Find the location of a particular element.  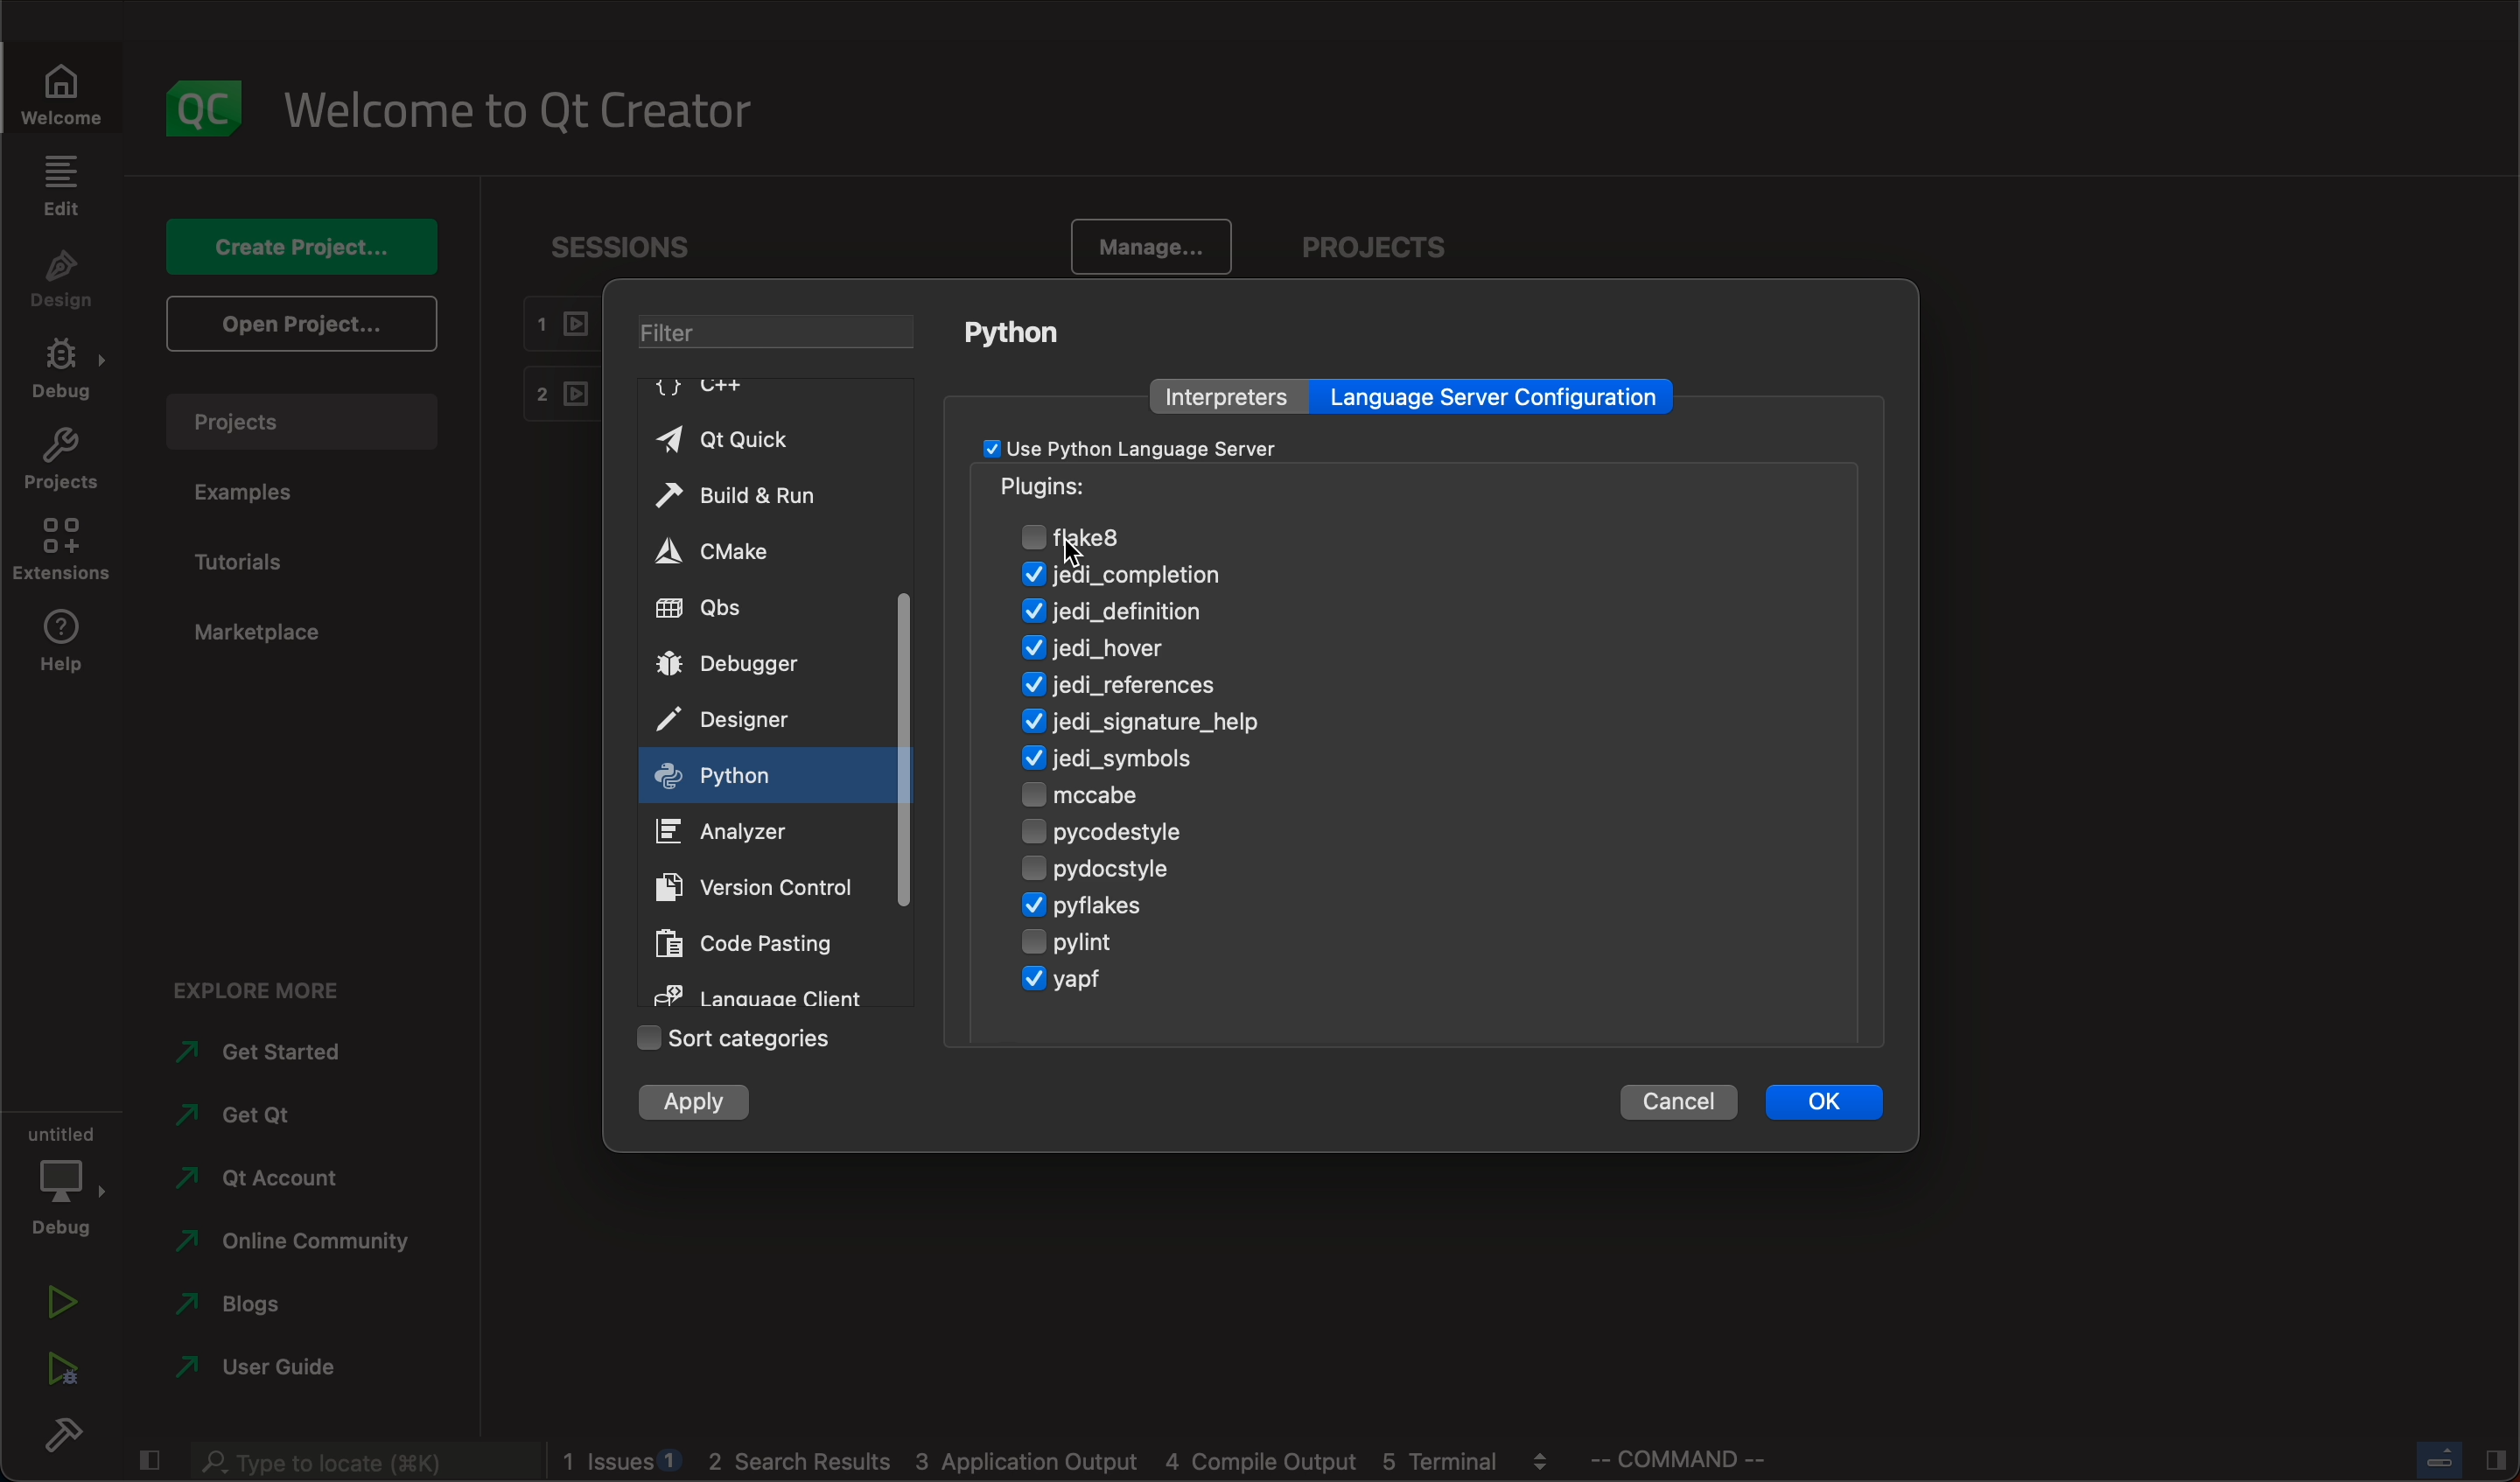

mccabe is located at coordinates (1132, 795).